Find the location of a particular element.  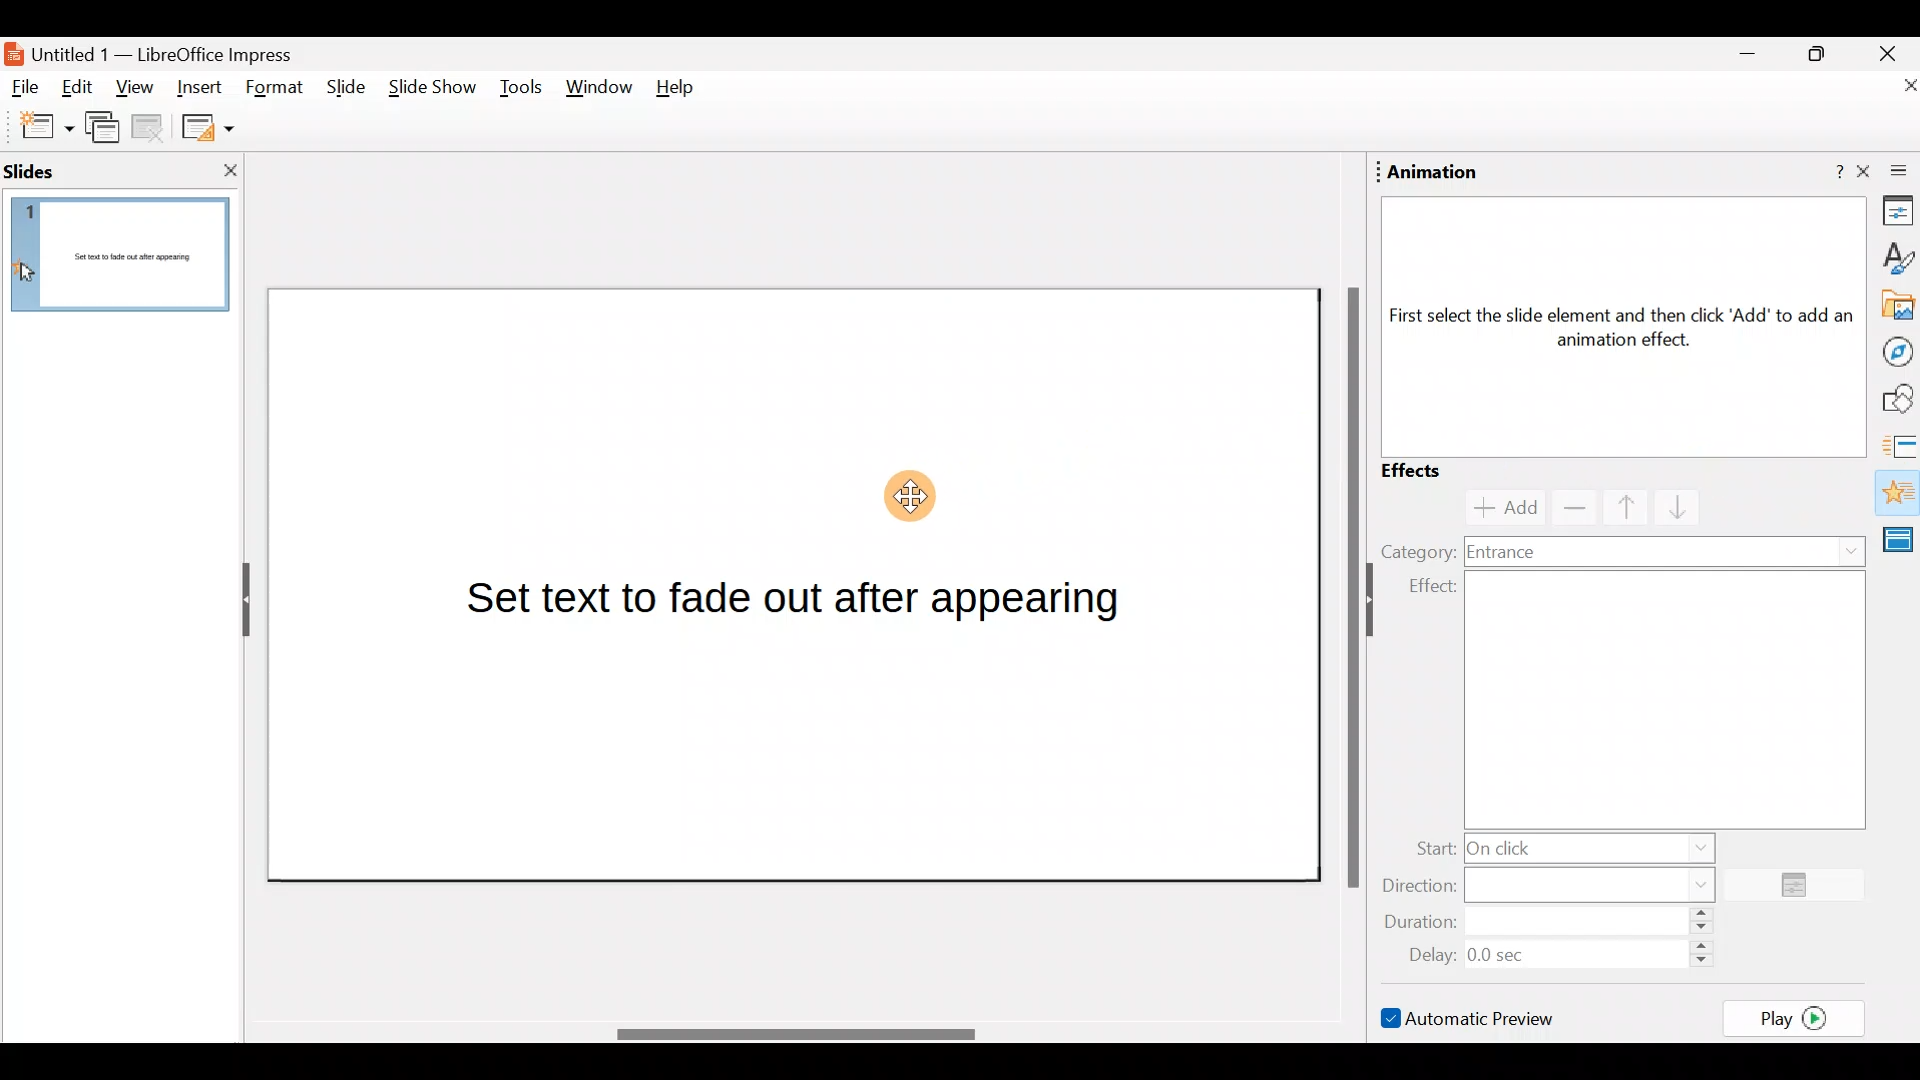

Maximise is located at coordinates (1824, 54).